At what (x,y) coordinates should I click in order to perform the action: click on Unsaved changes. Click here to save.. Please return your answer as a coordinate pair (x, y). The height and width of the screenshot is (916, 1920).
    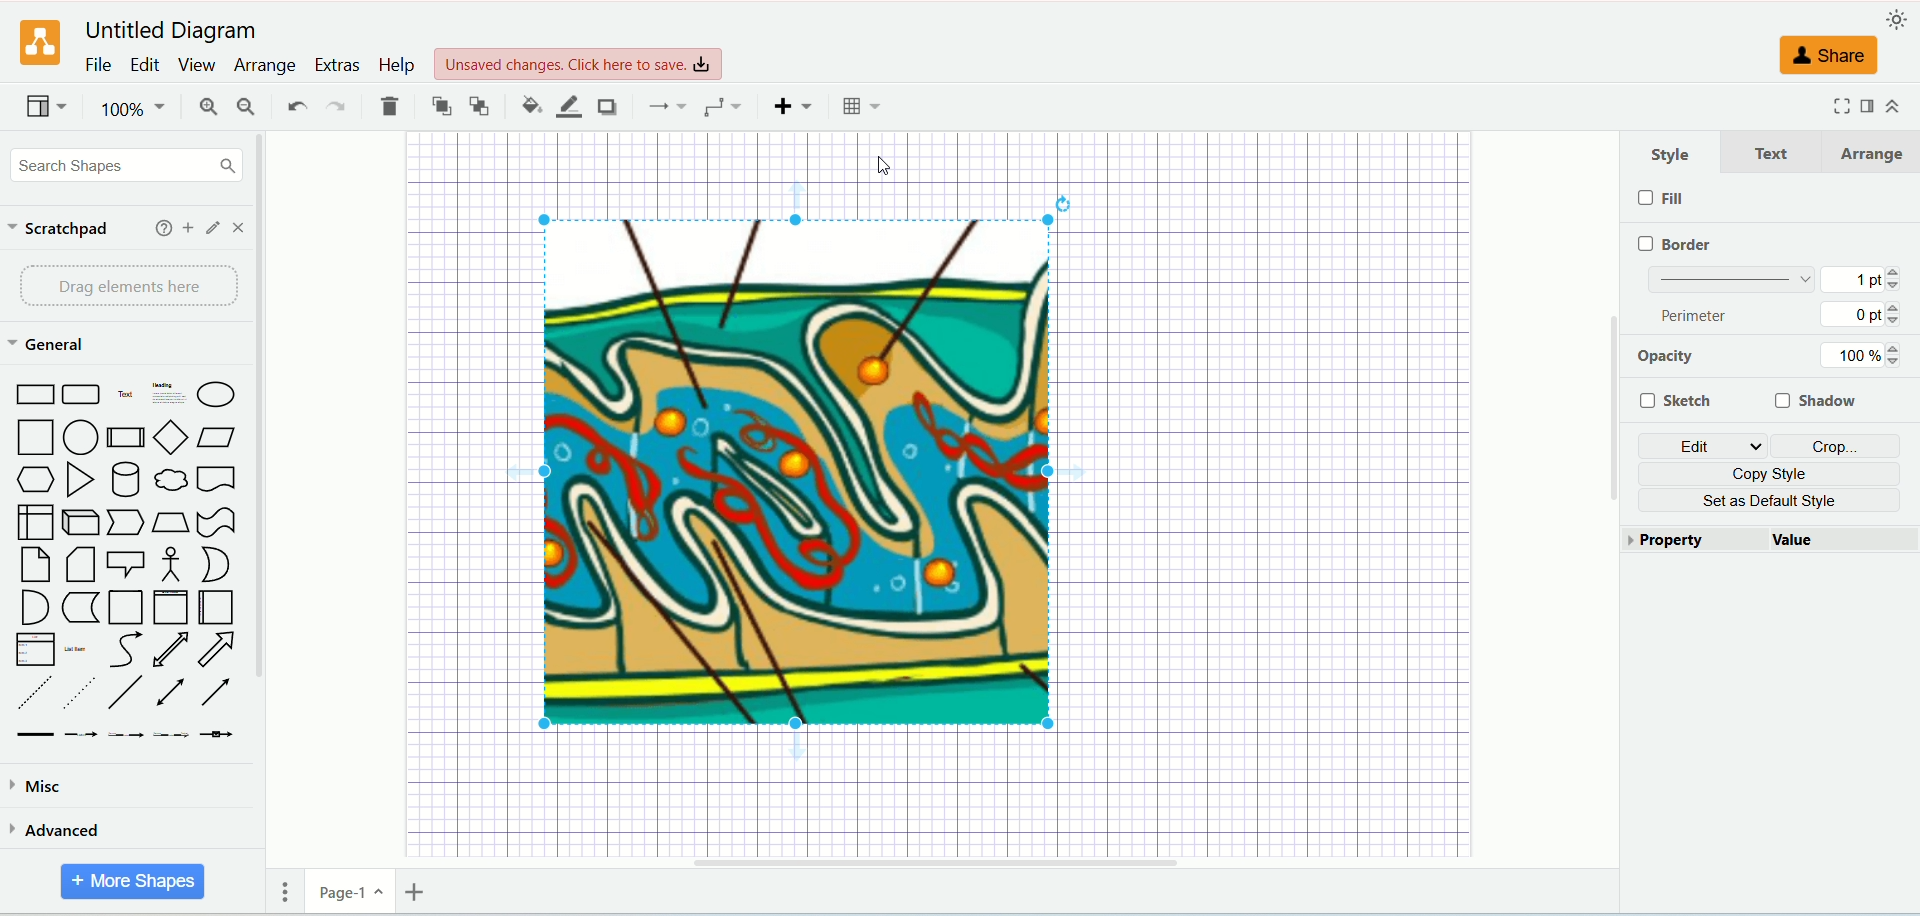
    Looking at the image, I should click on (575, 63).